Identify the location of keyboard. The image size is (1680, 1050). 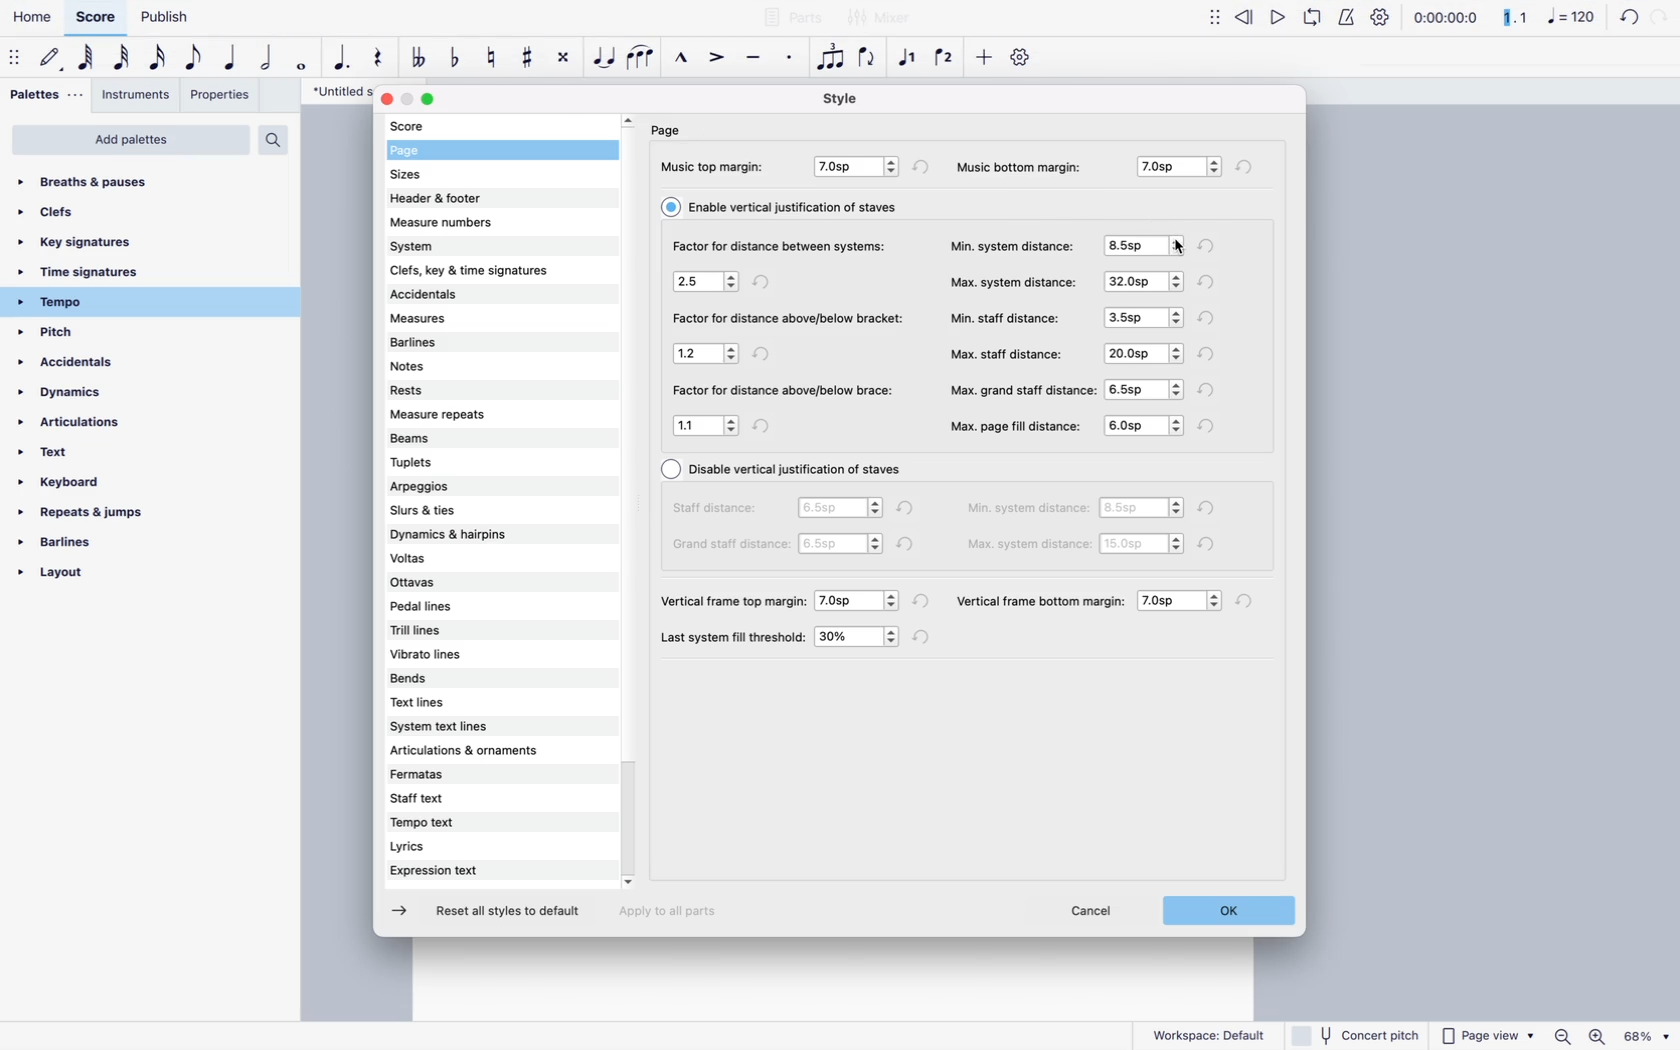
(81, 485).